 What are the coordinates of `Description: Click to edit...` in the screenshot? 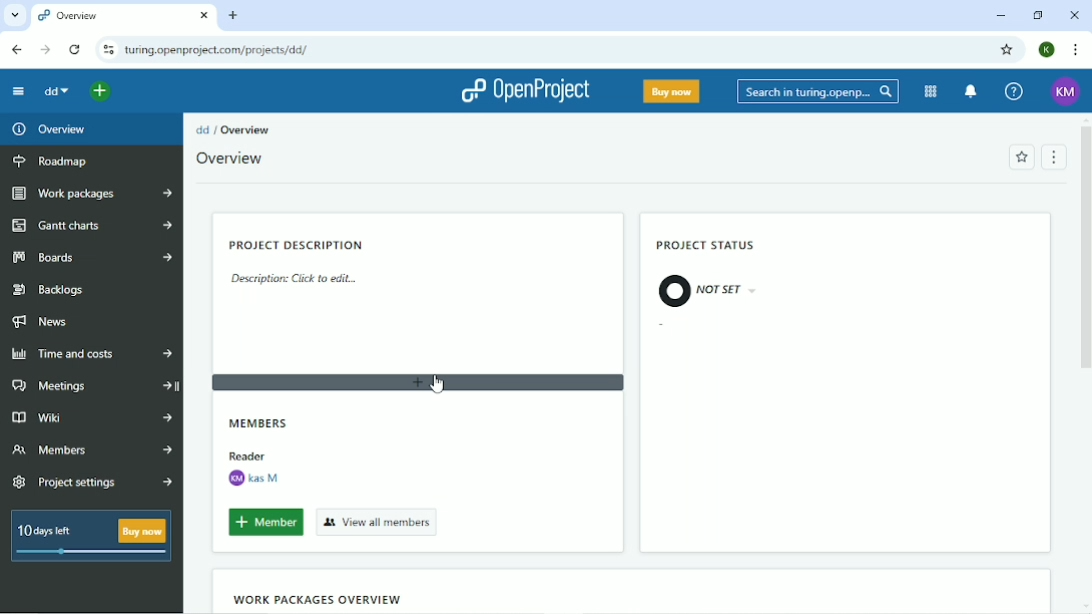 It's located at (295, 278).